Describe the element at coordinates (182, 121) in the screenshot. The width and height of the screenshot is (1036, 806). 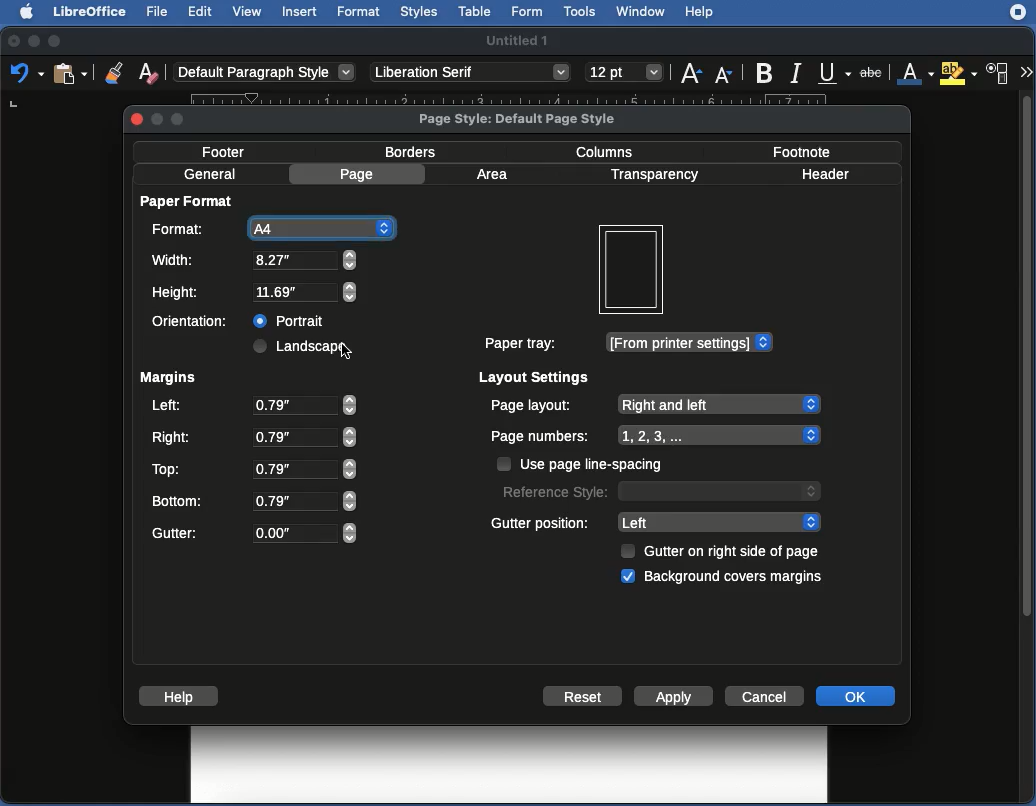
I see `maximize` at that location.